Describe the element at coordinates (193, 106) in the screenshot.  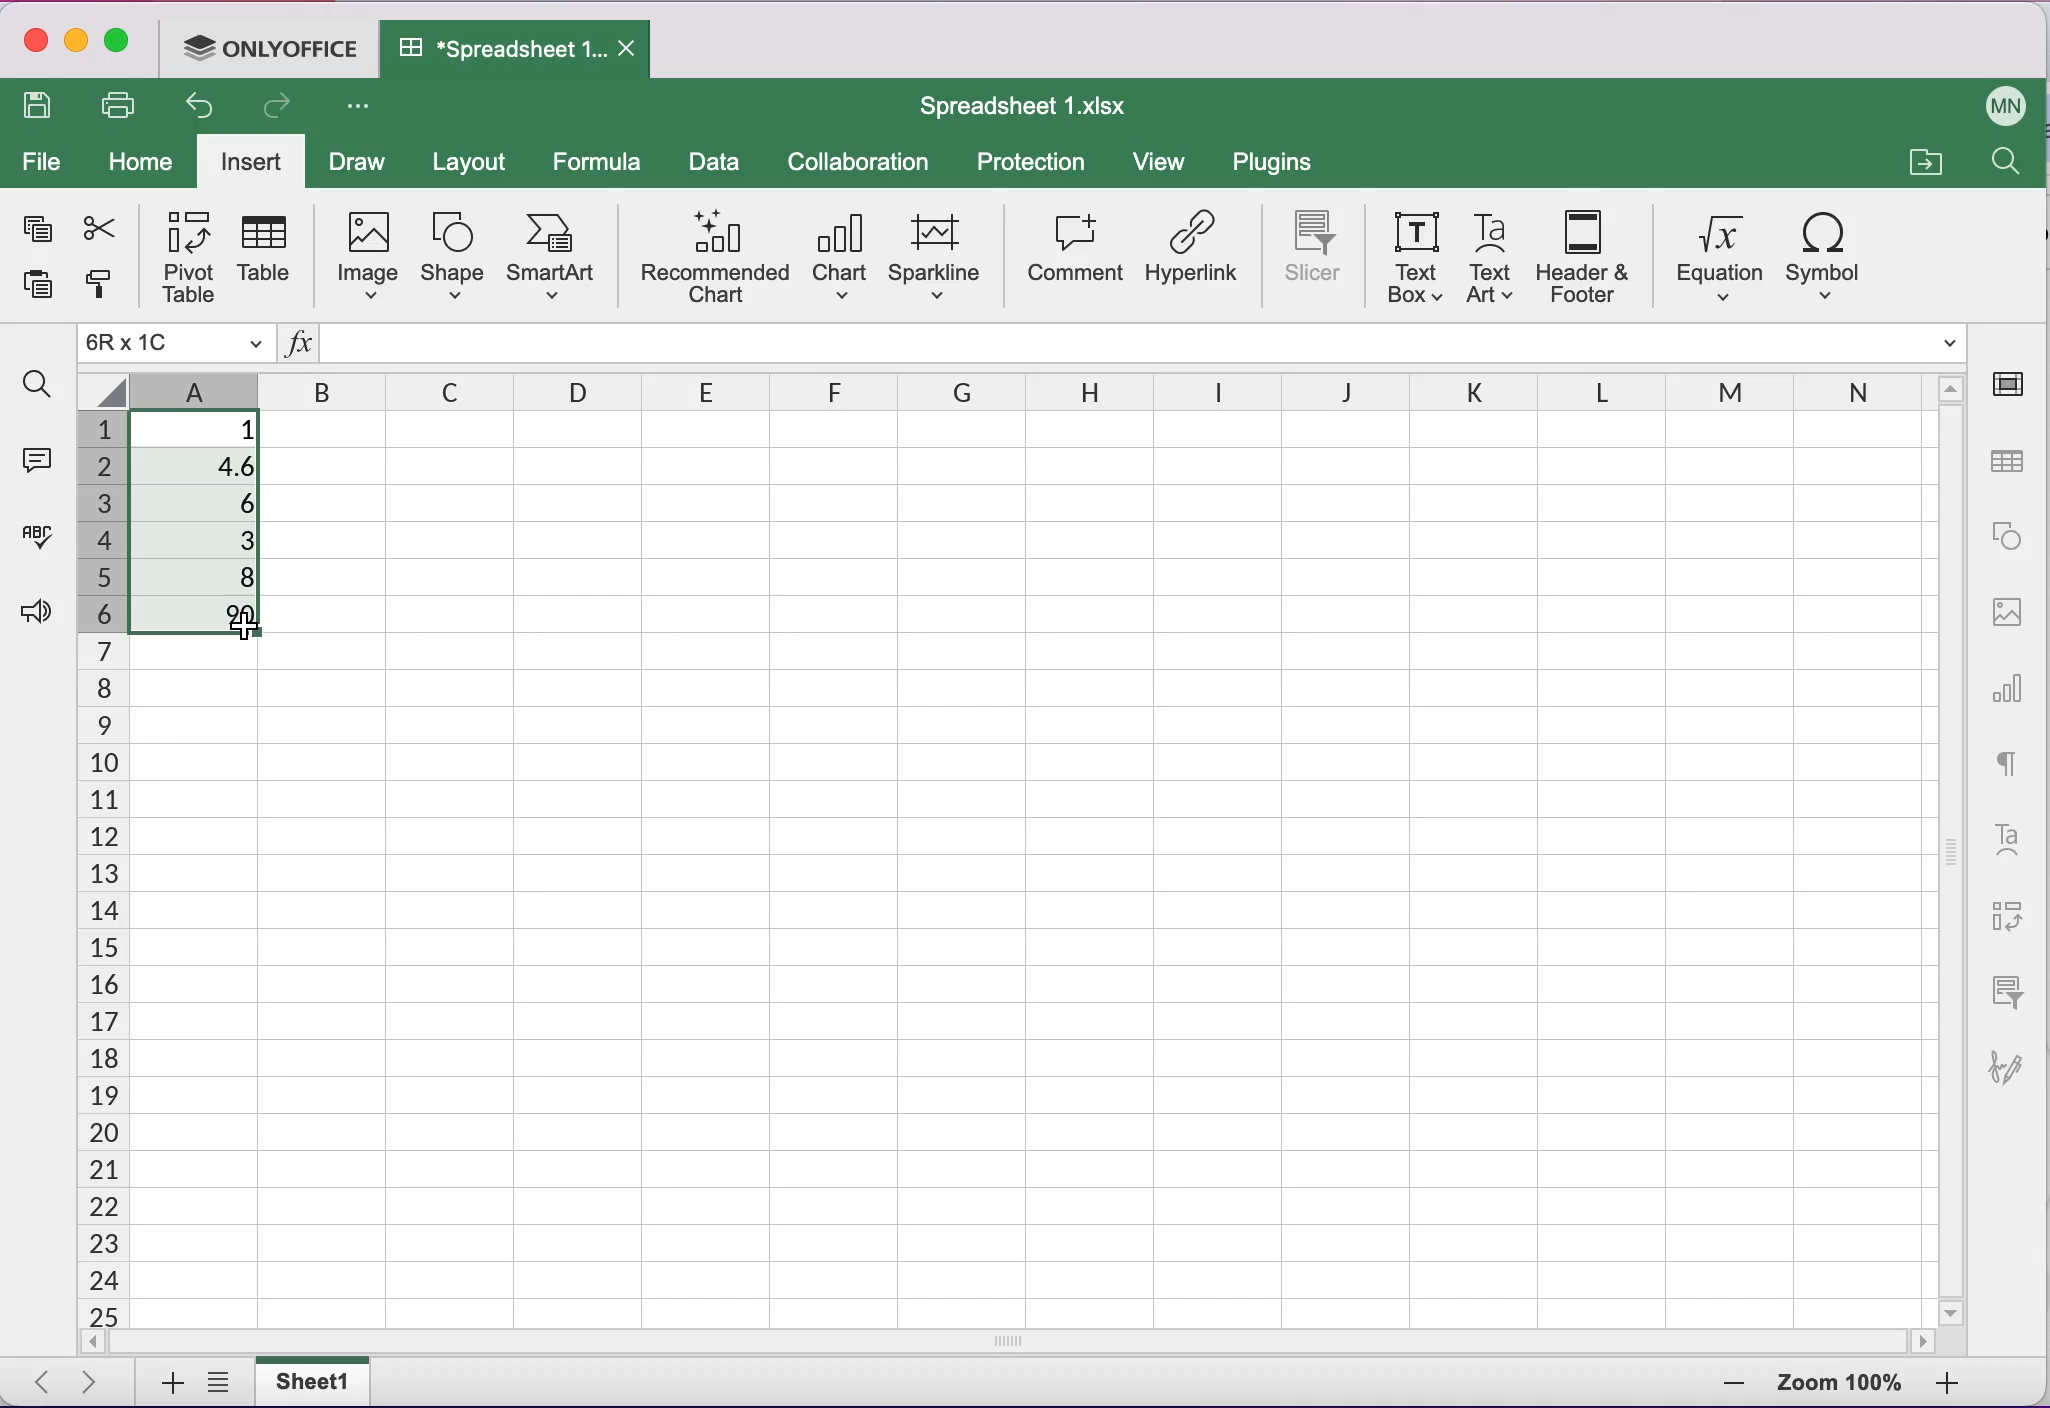
I see `undo` at that location.